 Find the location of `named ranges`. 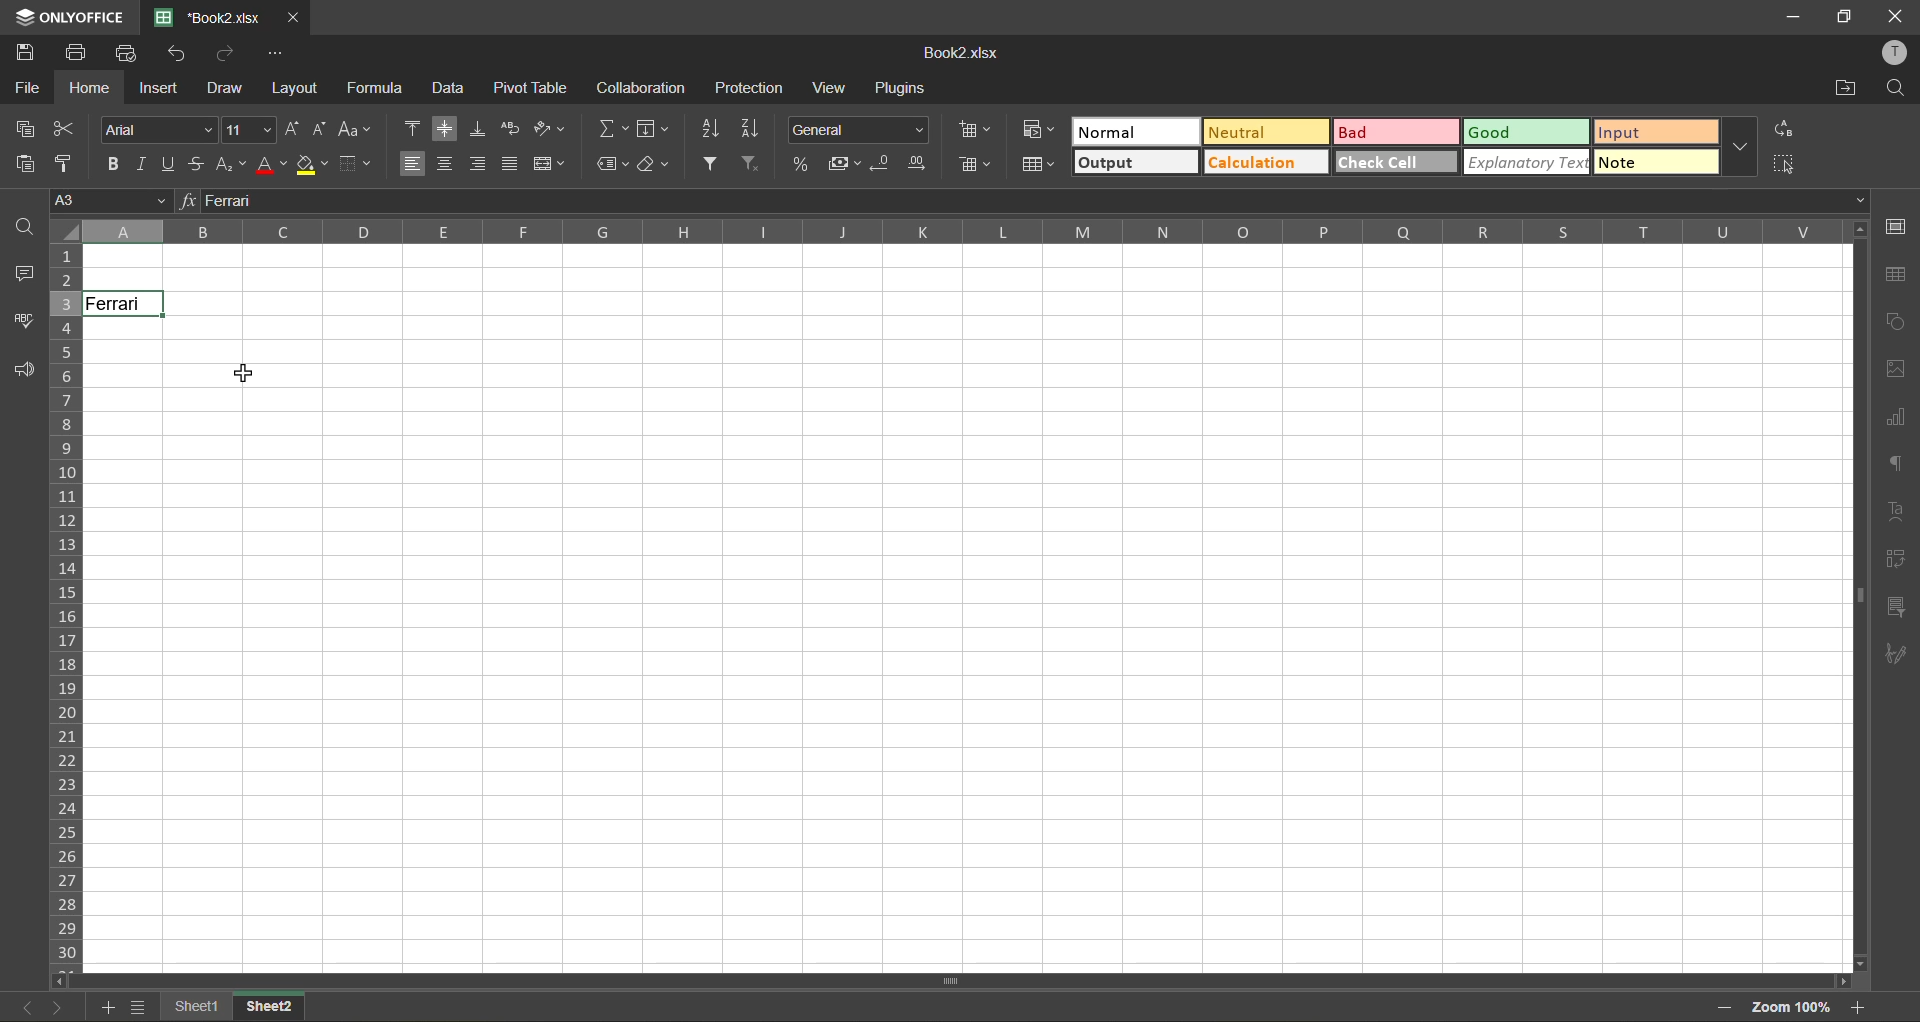

named ranges is located at coordinates (613, 165).